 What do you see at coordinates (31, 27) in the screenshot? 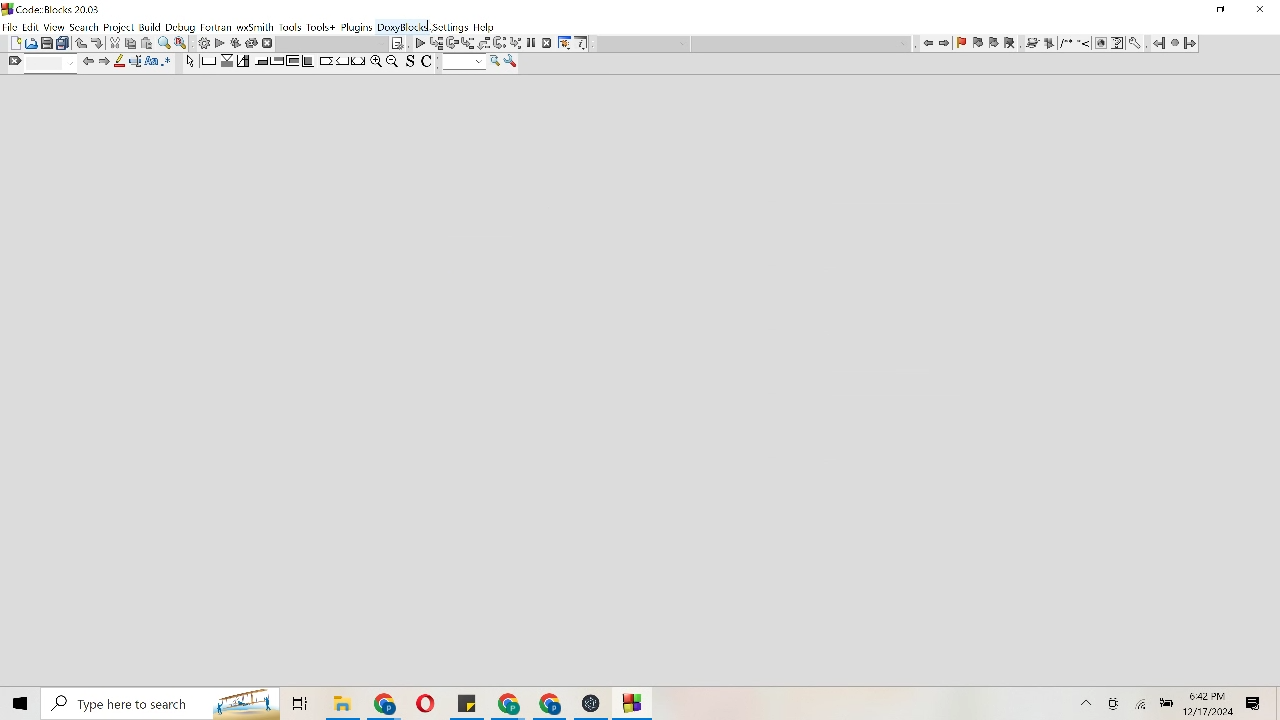
I see `Edit` at bounding box center [31, 27].